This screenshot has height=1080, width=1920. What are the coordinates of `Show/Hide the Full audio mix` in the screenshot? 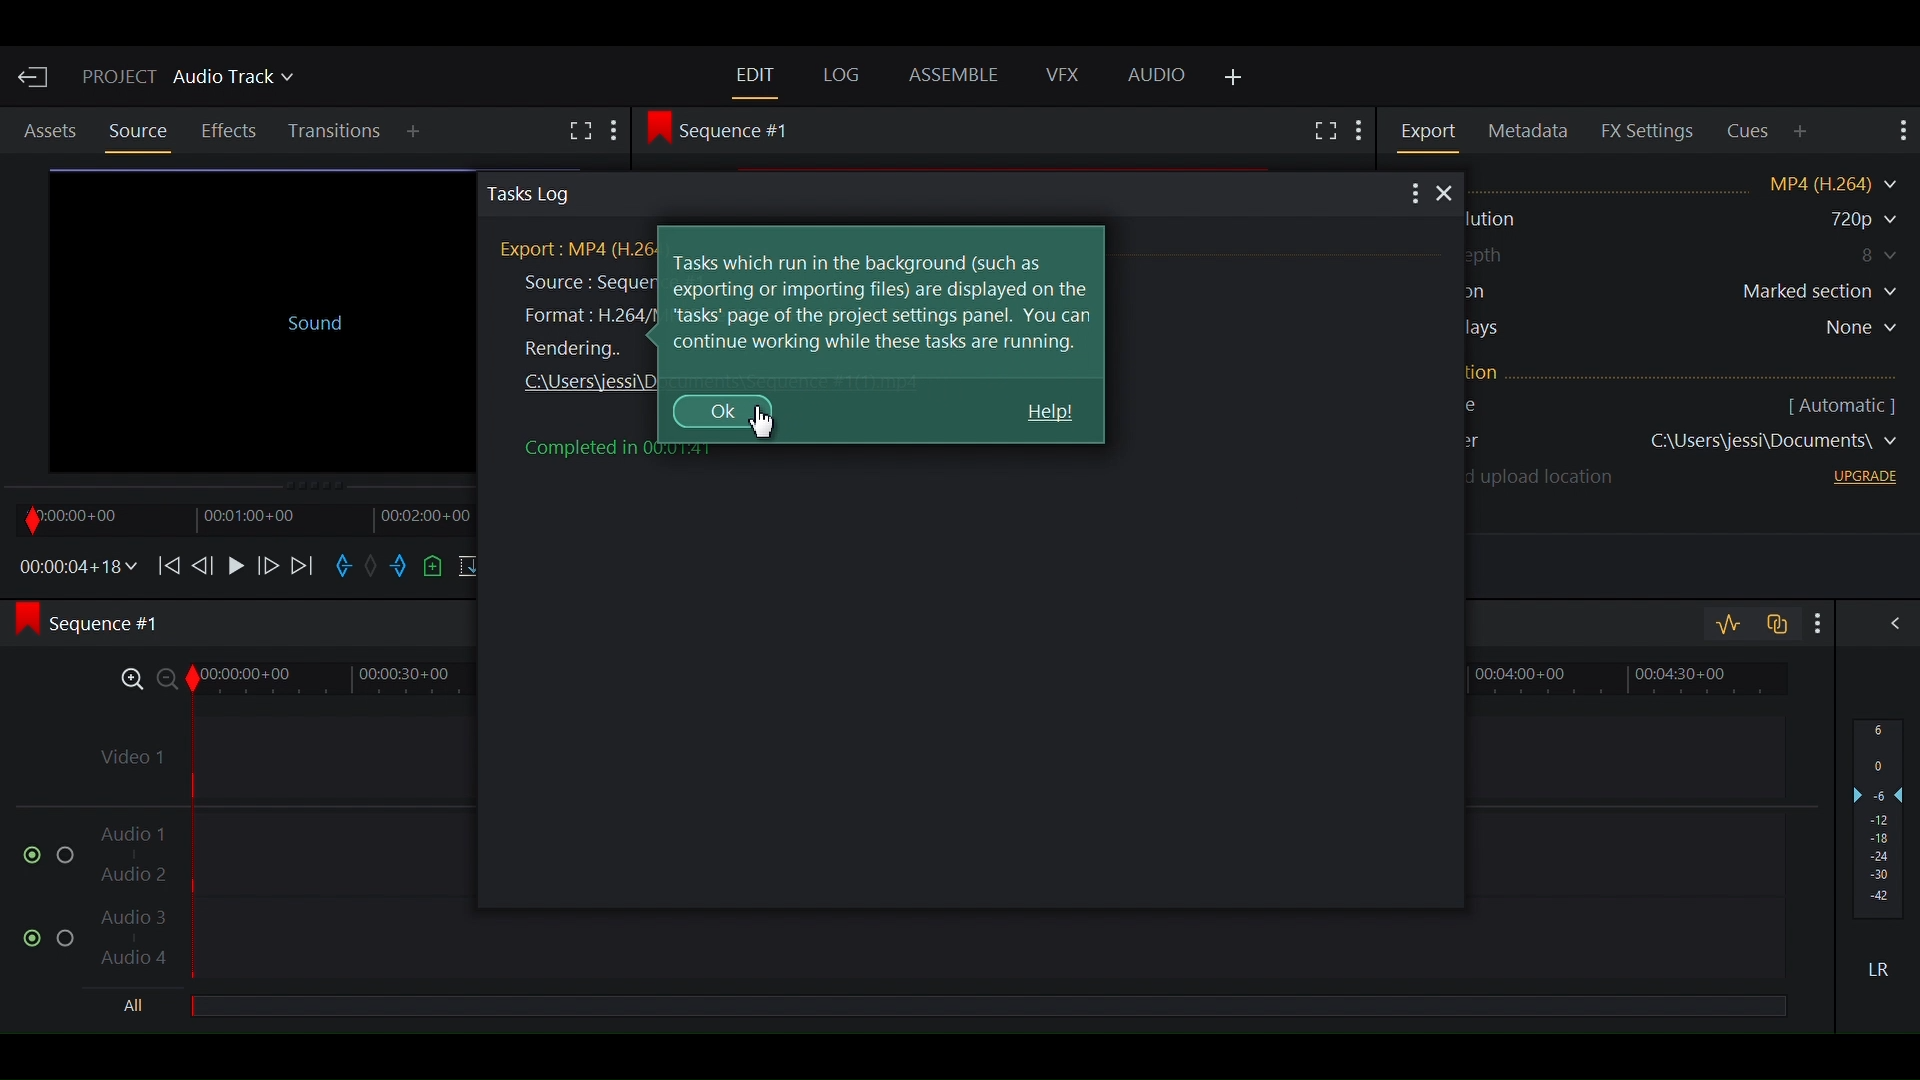 It's located at (1889, 626).